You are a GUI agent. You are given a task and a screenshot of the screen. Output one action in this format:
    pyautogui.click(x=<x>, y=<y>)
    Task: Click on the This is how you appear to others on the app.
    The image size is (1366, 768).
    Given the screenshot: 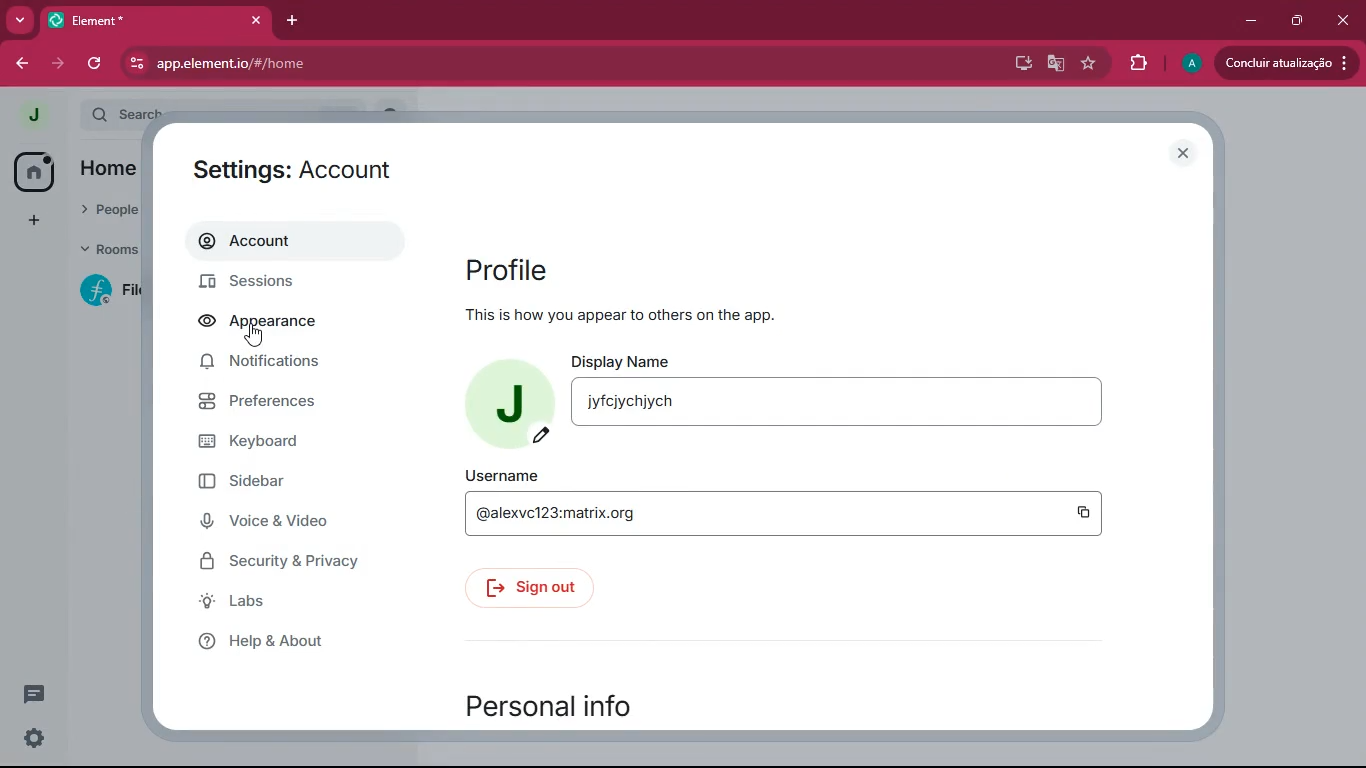 What is the action you would take?
    pyautogui.click(x=622, y=313)
    